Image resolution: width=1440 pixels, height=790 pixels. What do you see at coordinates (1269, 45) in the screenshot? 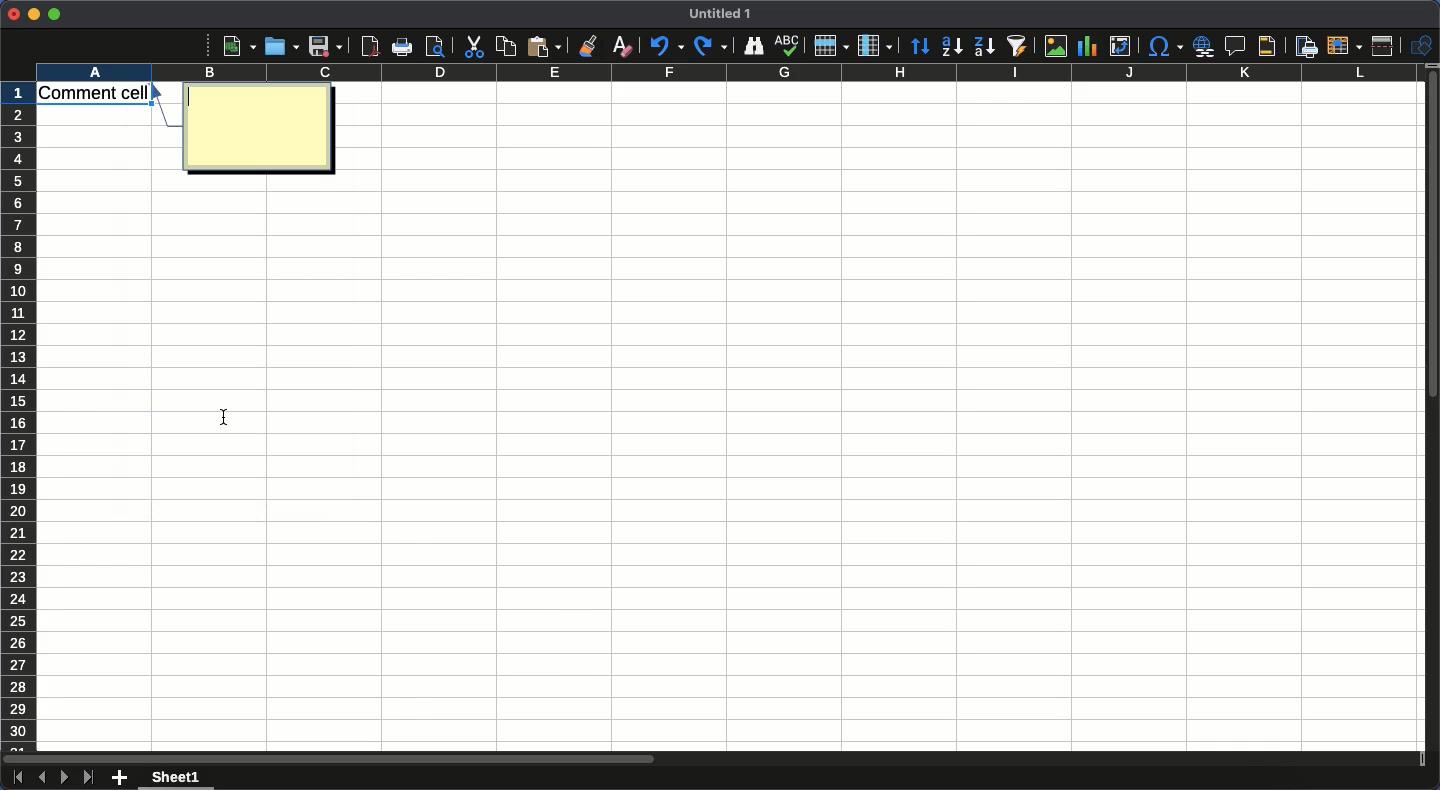
I see `Headers and footers` at bounding box center [1269, 45].